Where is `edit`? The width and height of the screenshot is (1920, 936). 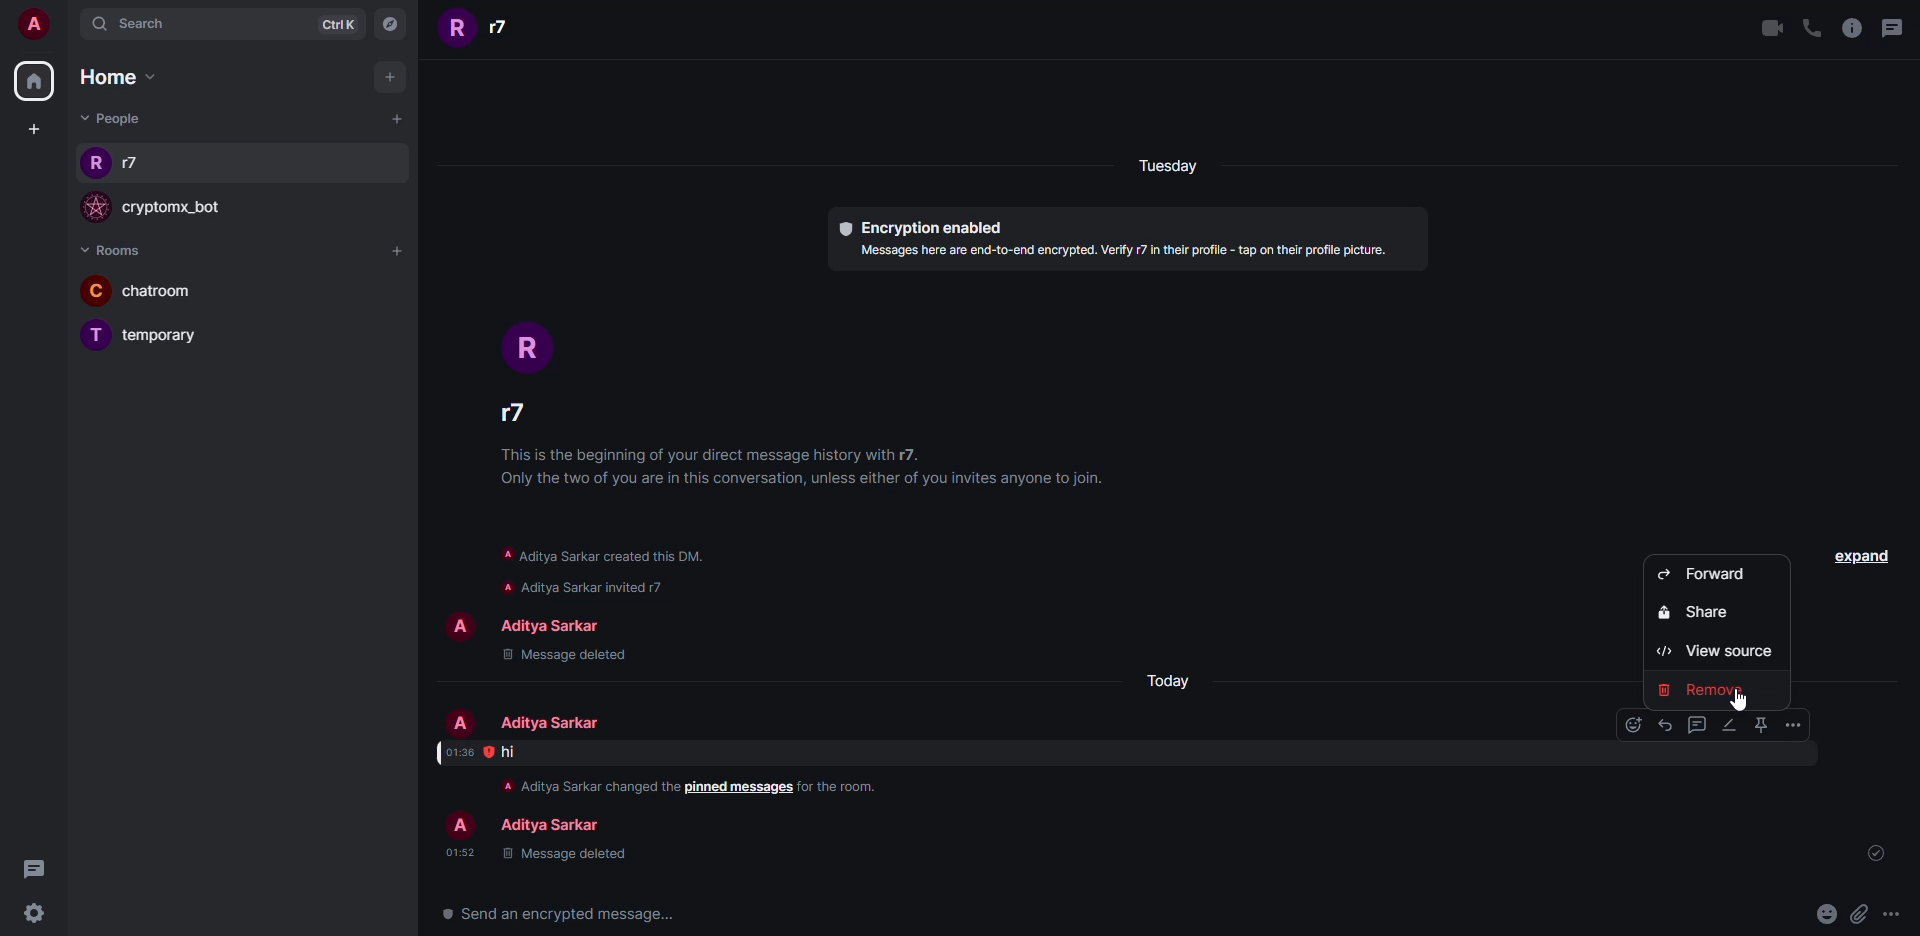
edit is located at coordinates (1728, 725).